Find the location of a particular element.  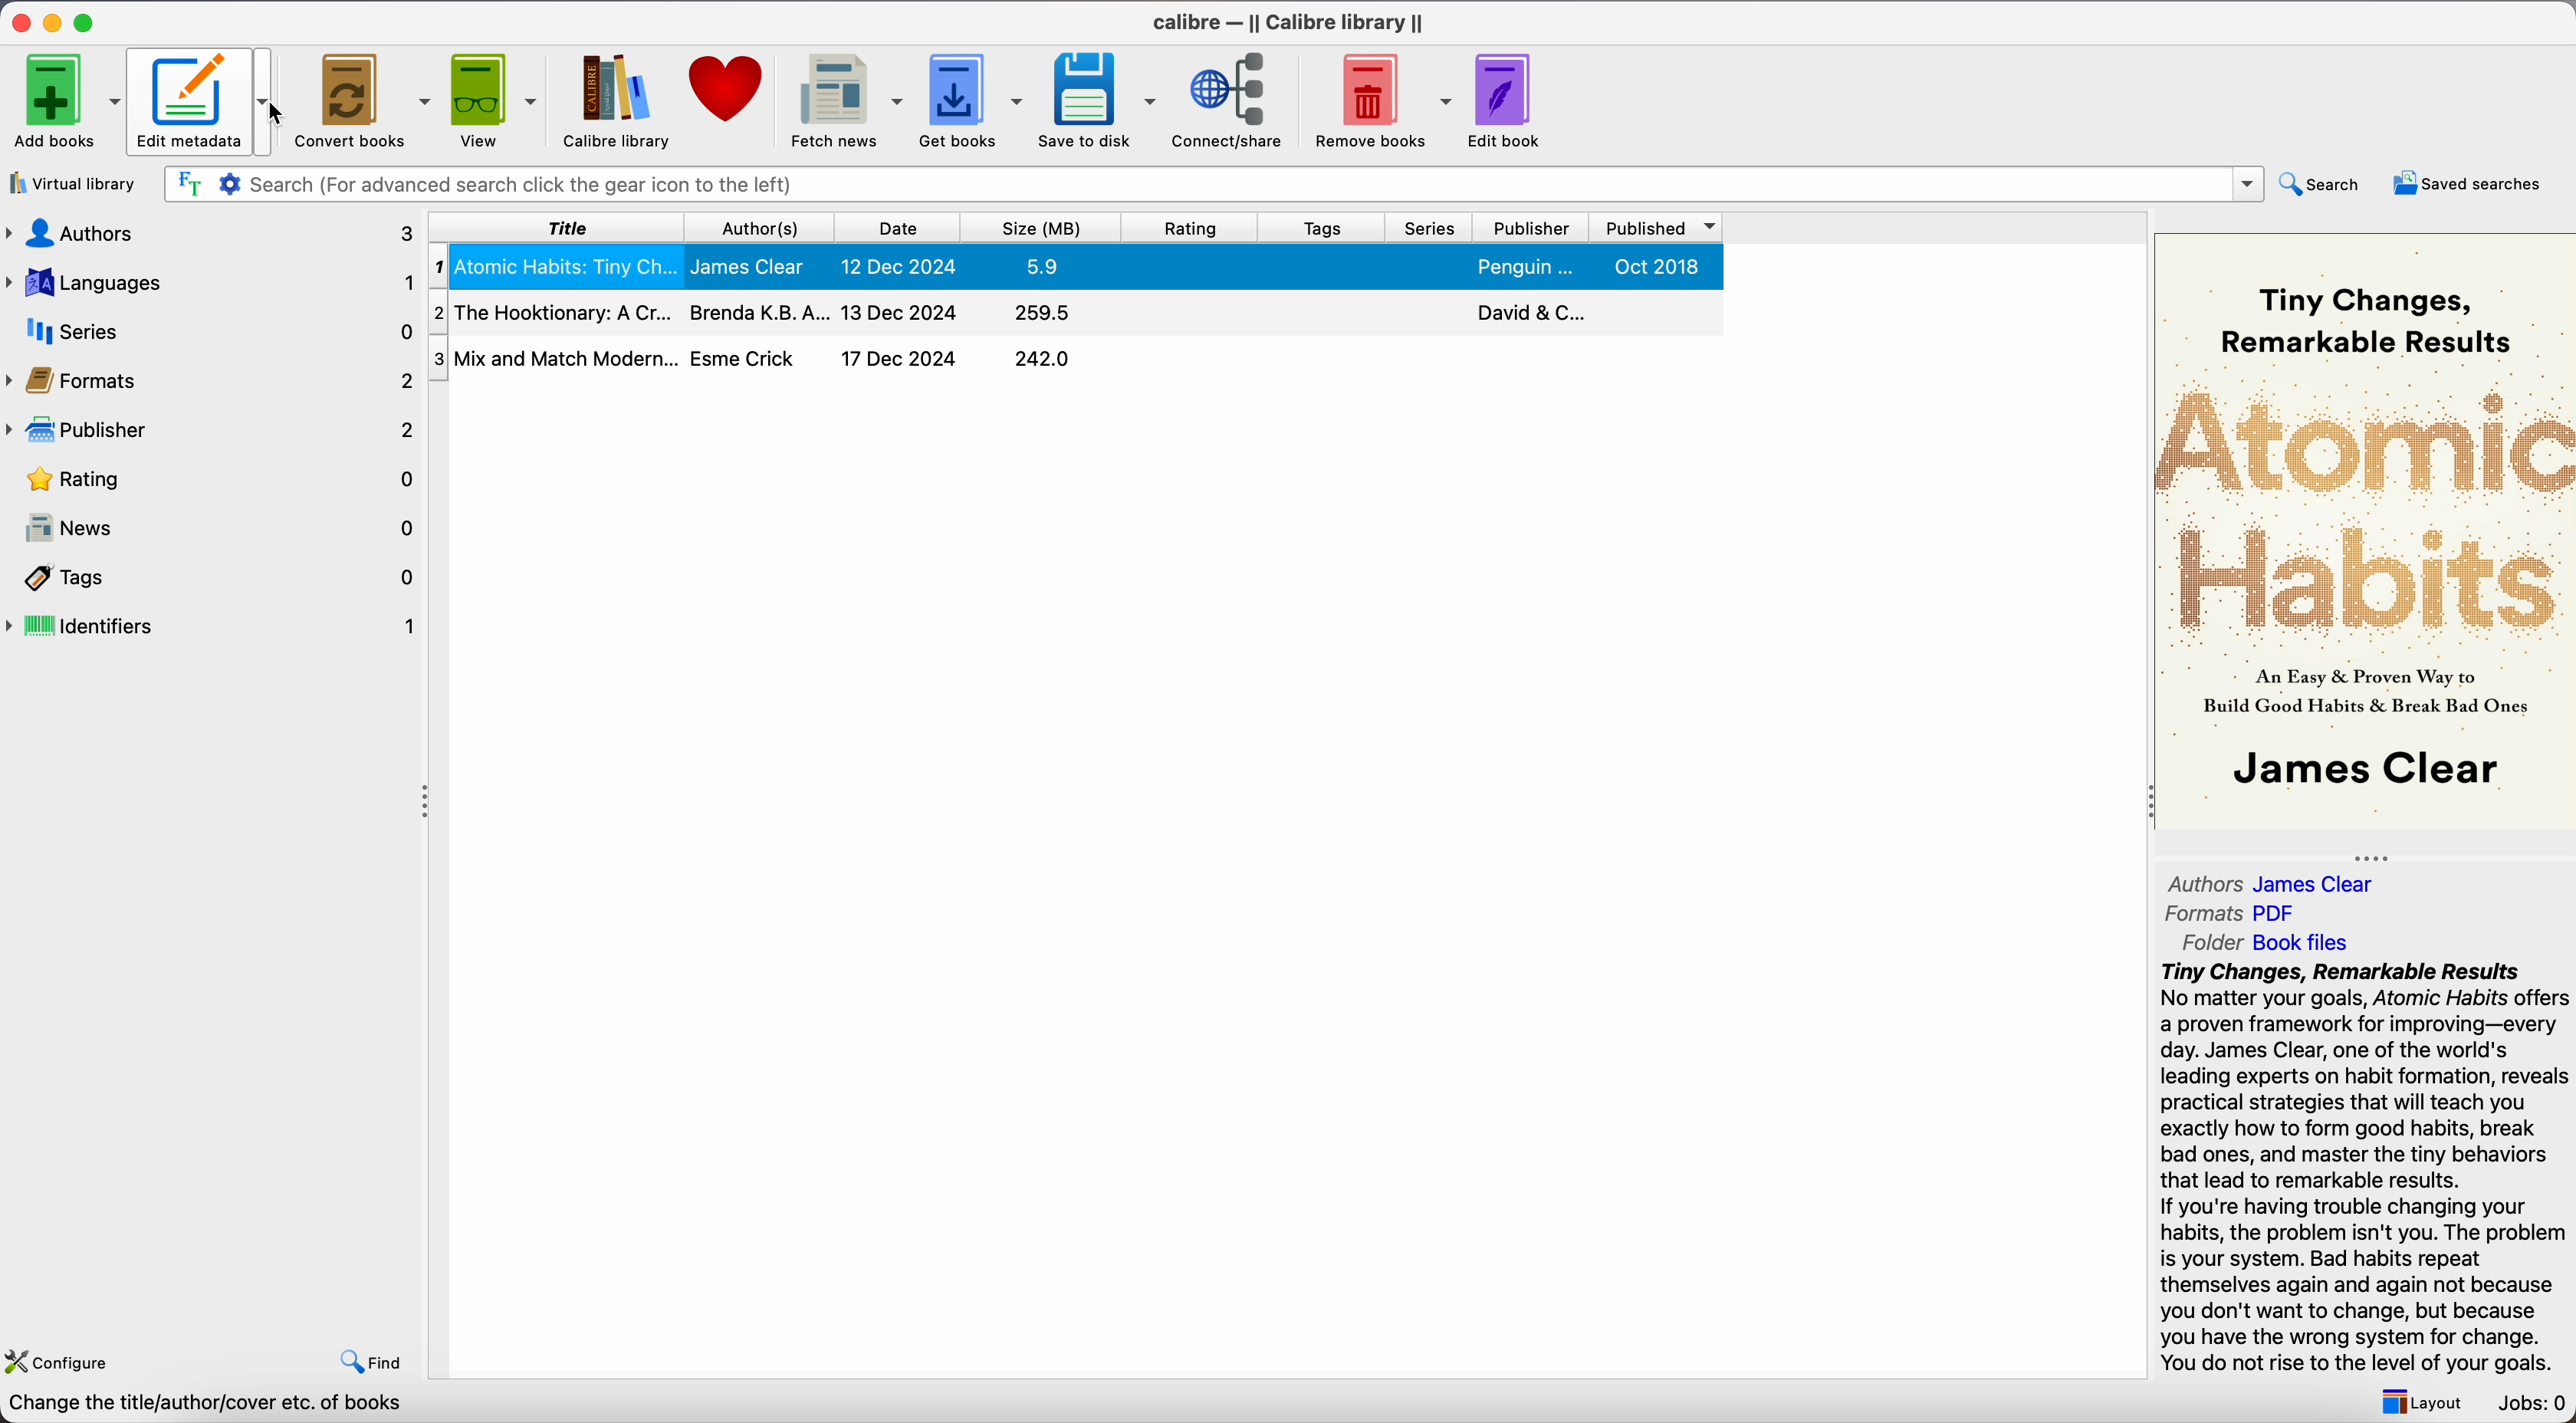

languages is located at coordinates (211, 281).